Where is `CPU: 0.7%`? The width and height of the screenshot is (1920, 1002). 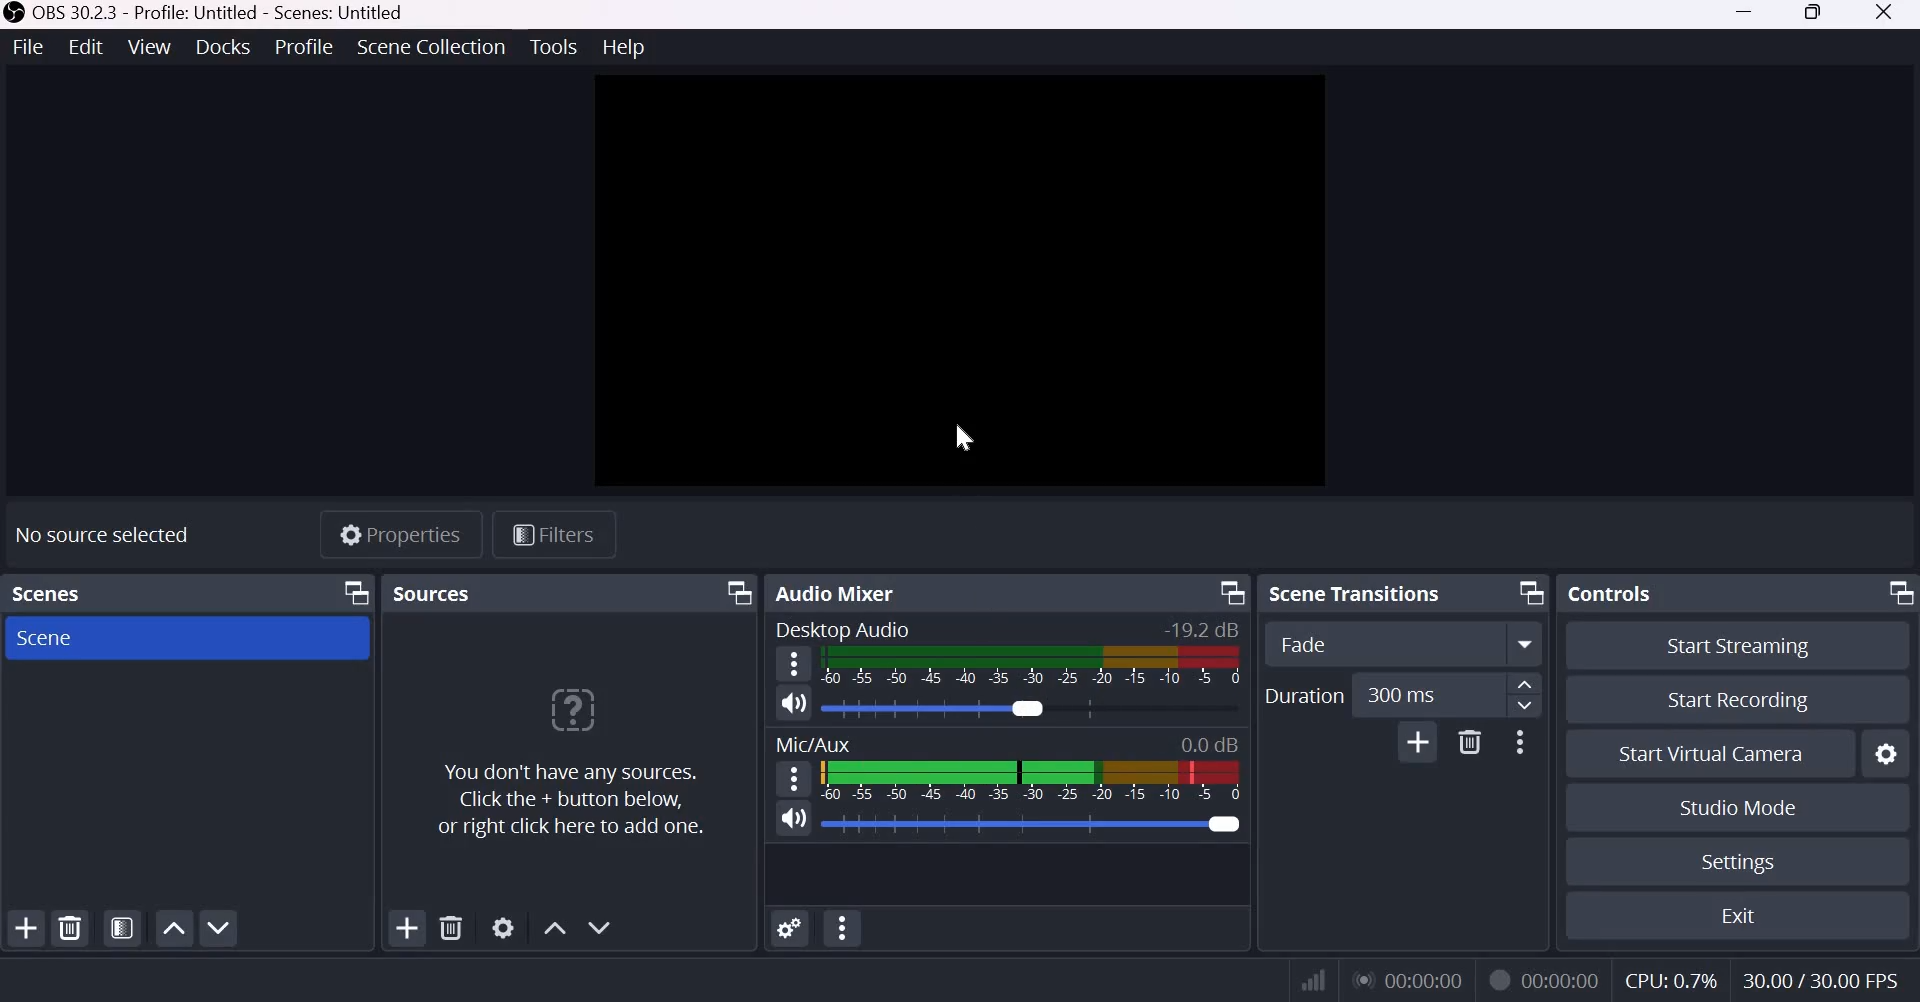 CPU: 0.7% is located at coordinates (1671, 979).